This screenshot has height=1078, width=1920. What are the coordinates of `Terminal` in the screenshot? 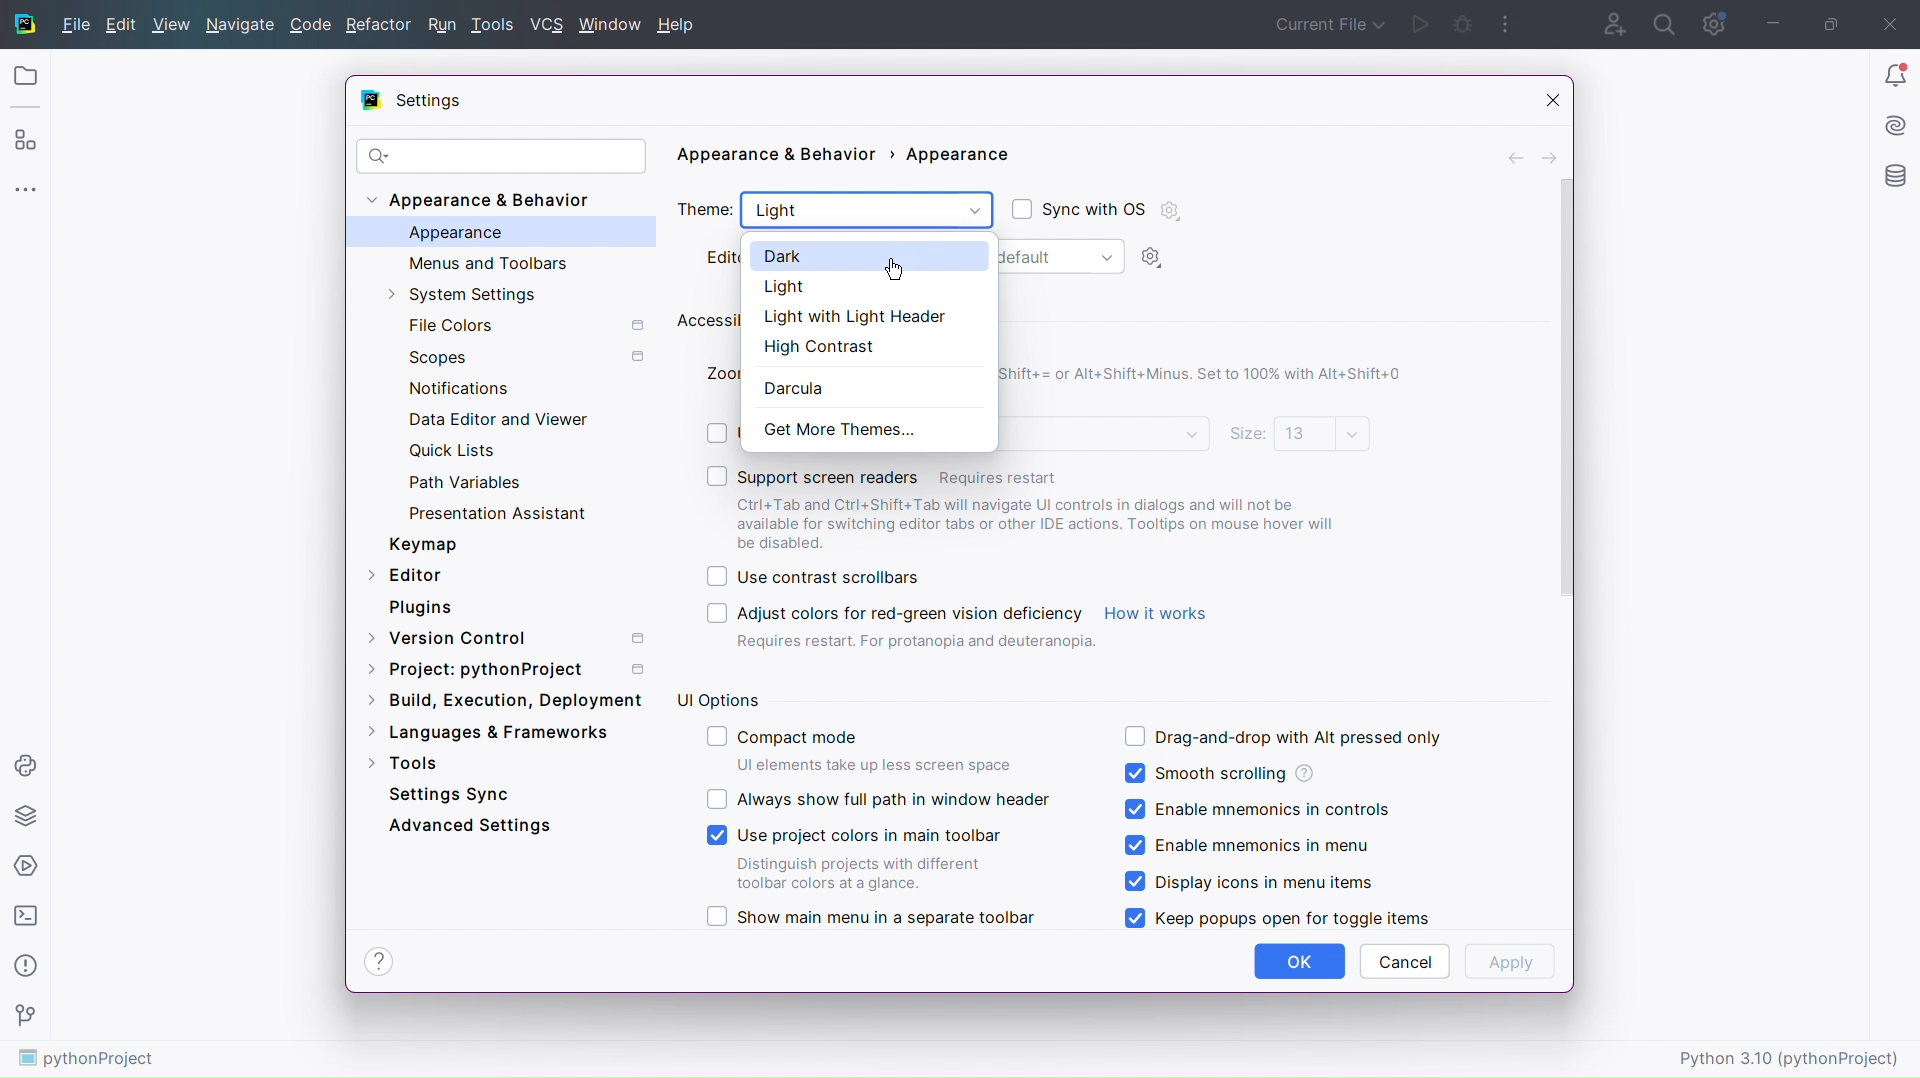 It's located at (25, 916).